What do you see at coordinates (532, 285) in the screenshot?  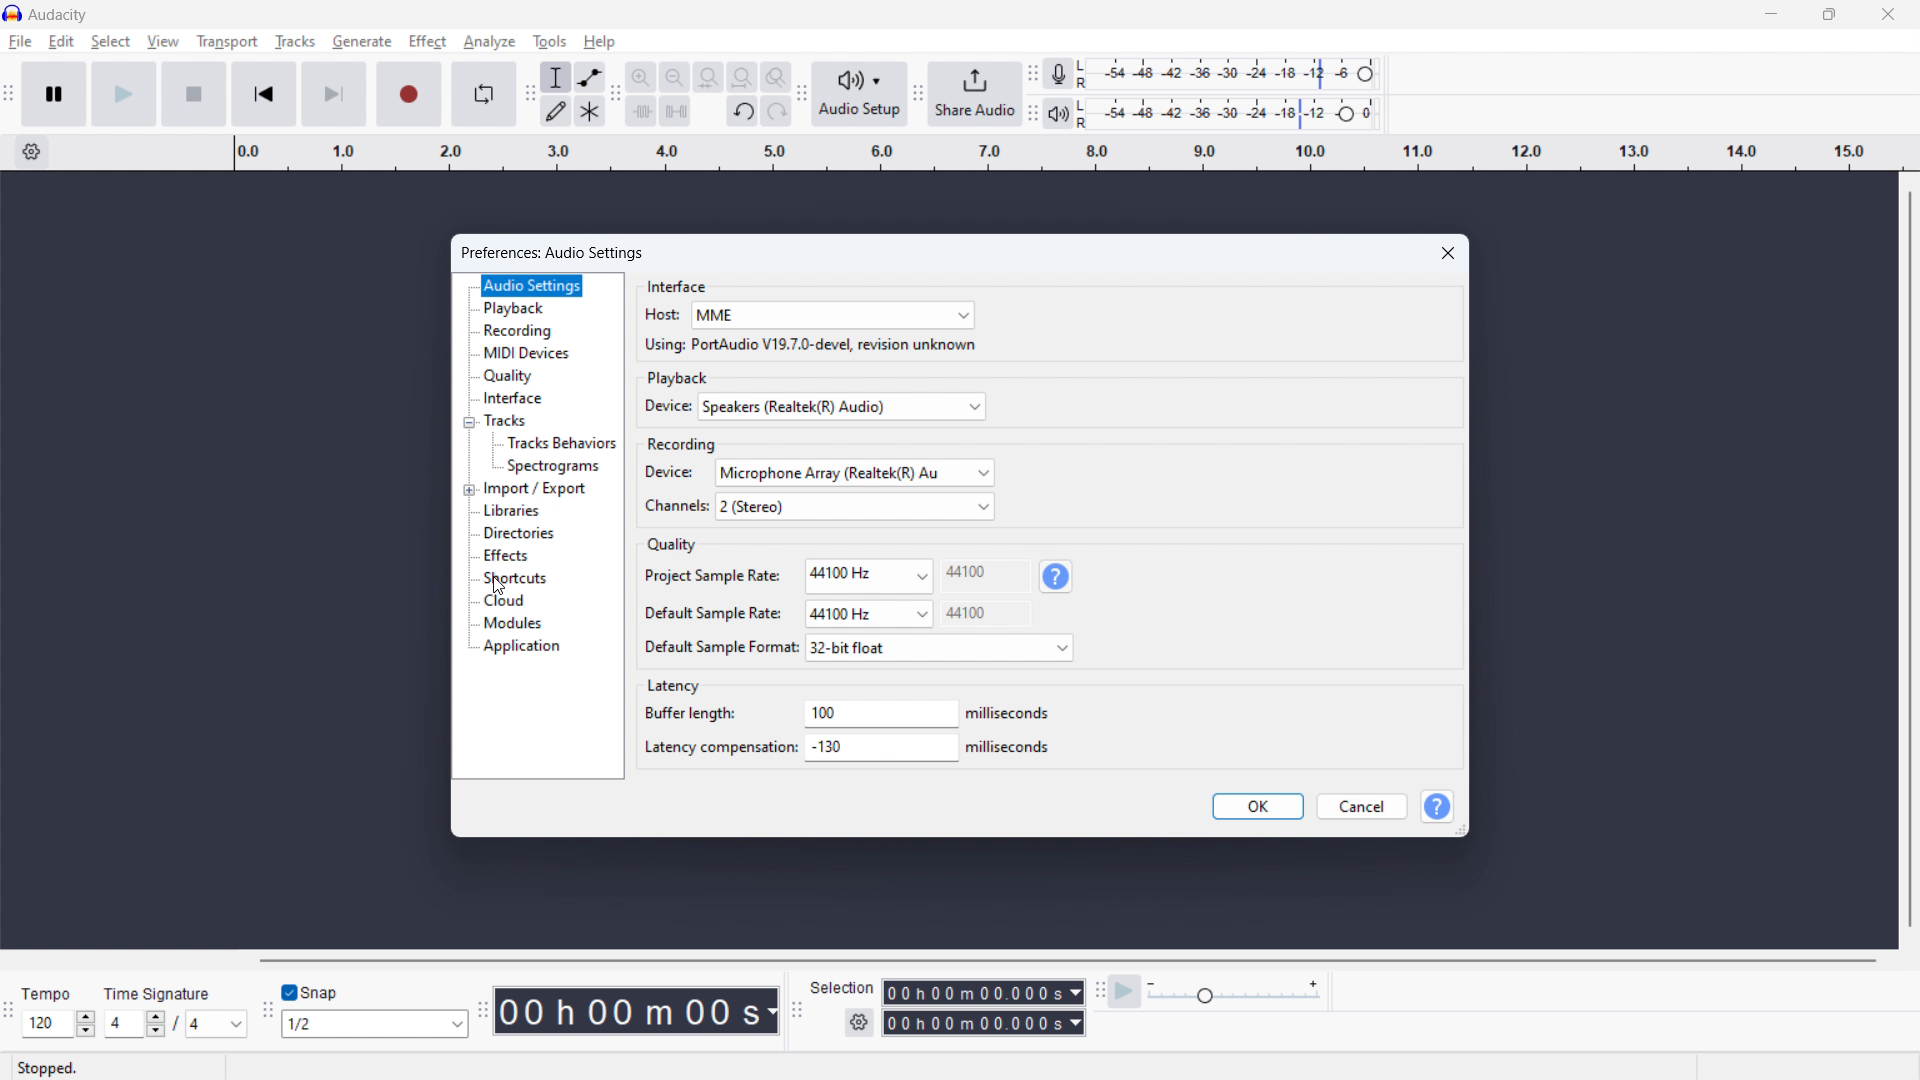 I see `audio settings` at bounding box center [532, 285].